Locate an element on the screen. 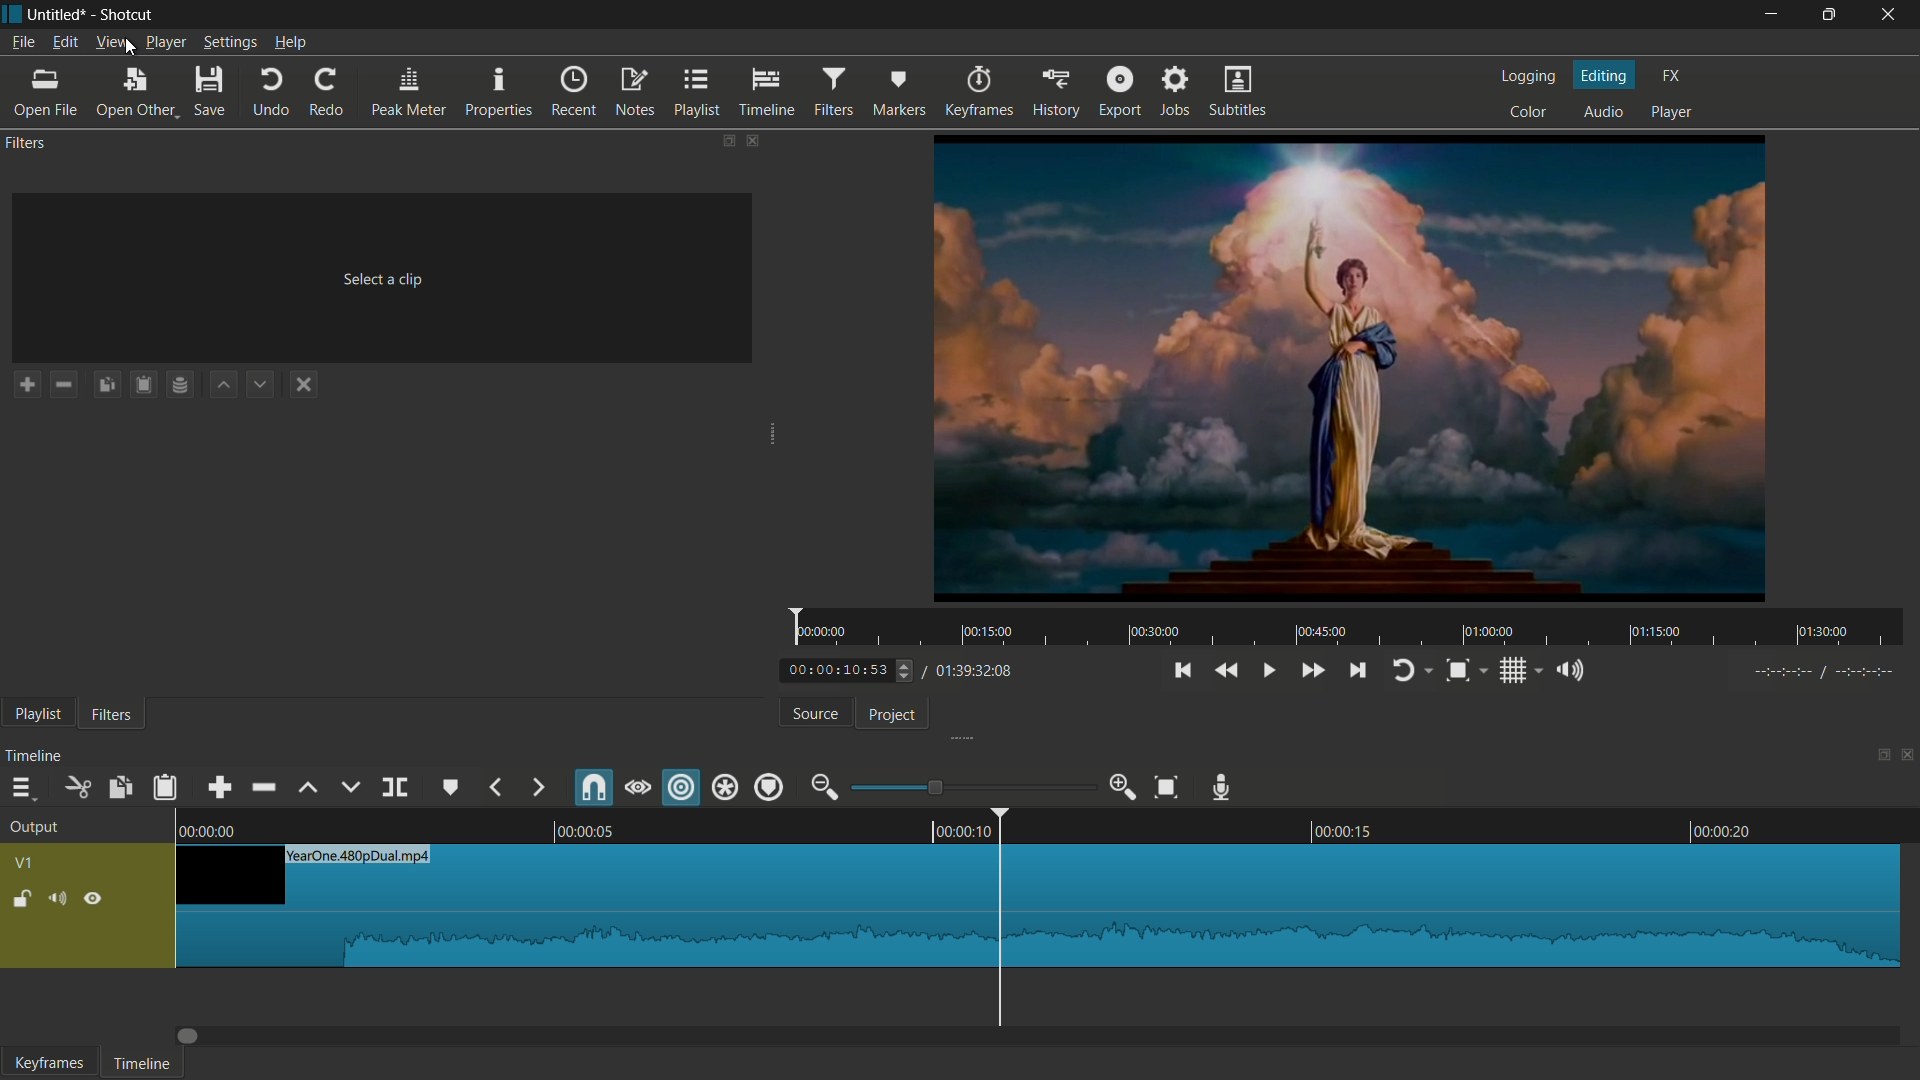 The height and width of the screenshot is (1080, 1920). ripple is located at coordinates (682, 789).